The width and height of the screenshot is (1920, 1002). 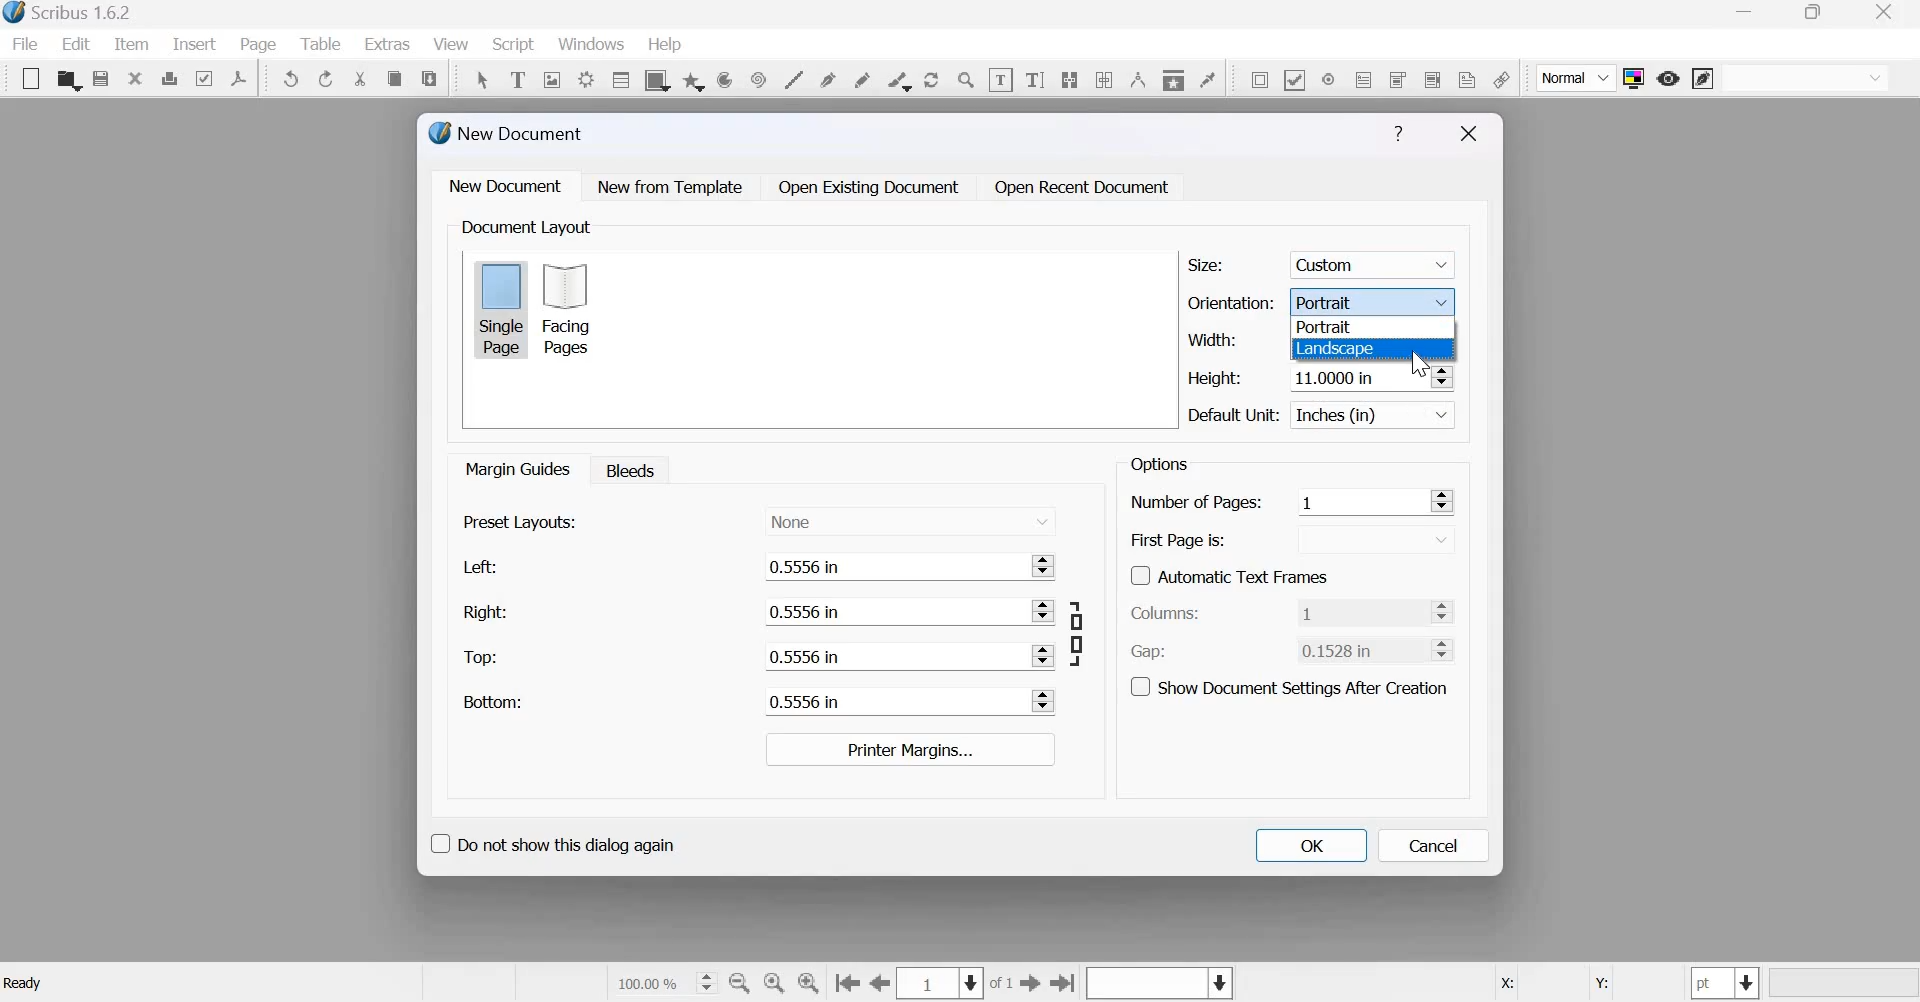 What do you see at coordinates (327, 79) in the screenshot?
I see `Redo` at bounding box center [327, 79].